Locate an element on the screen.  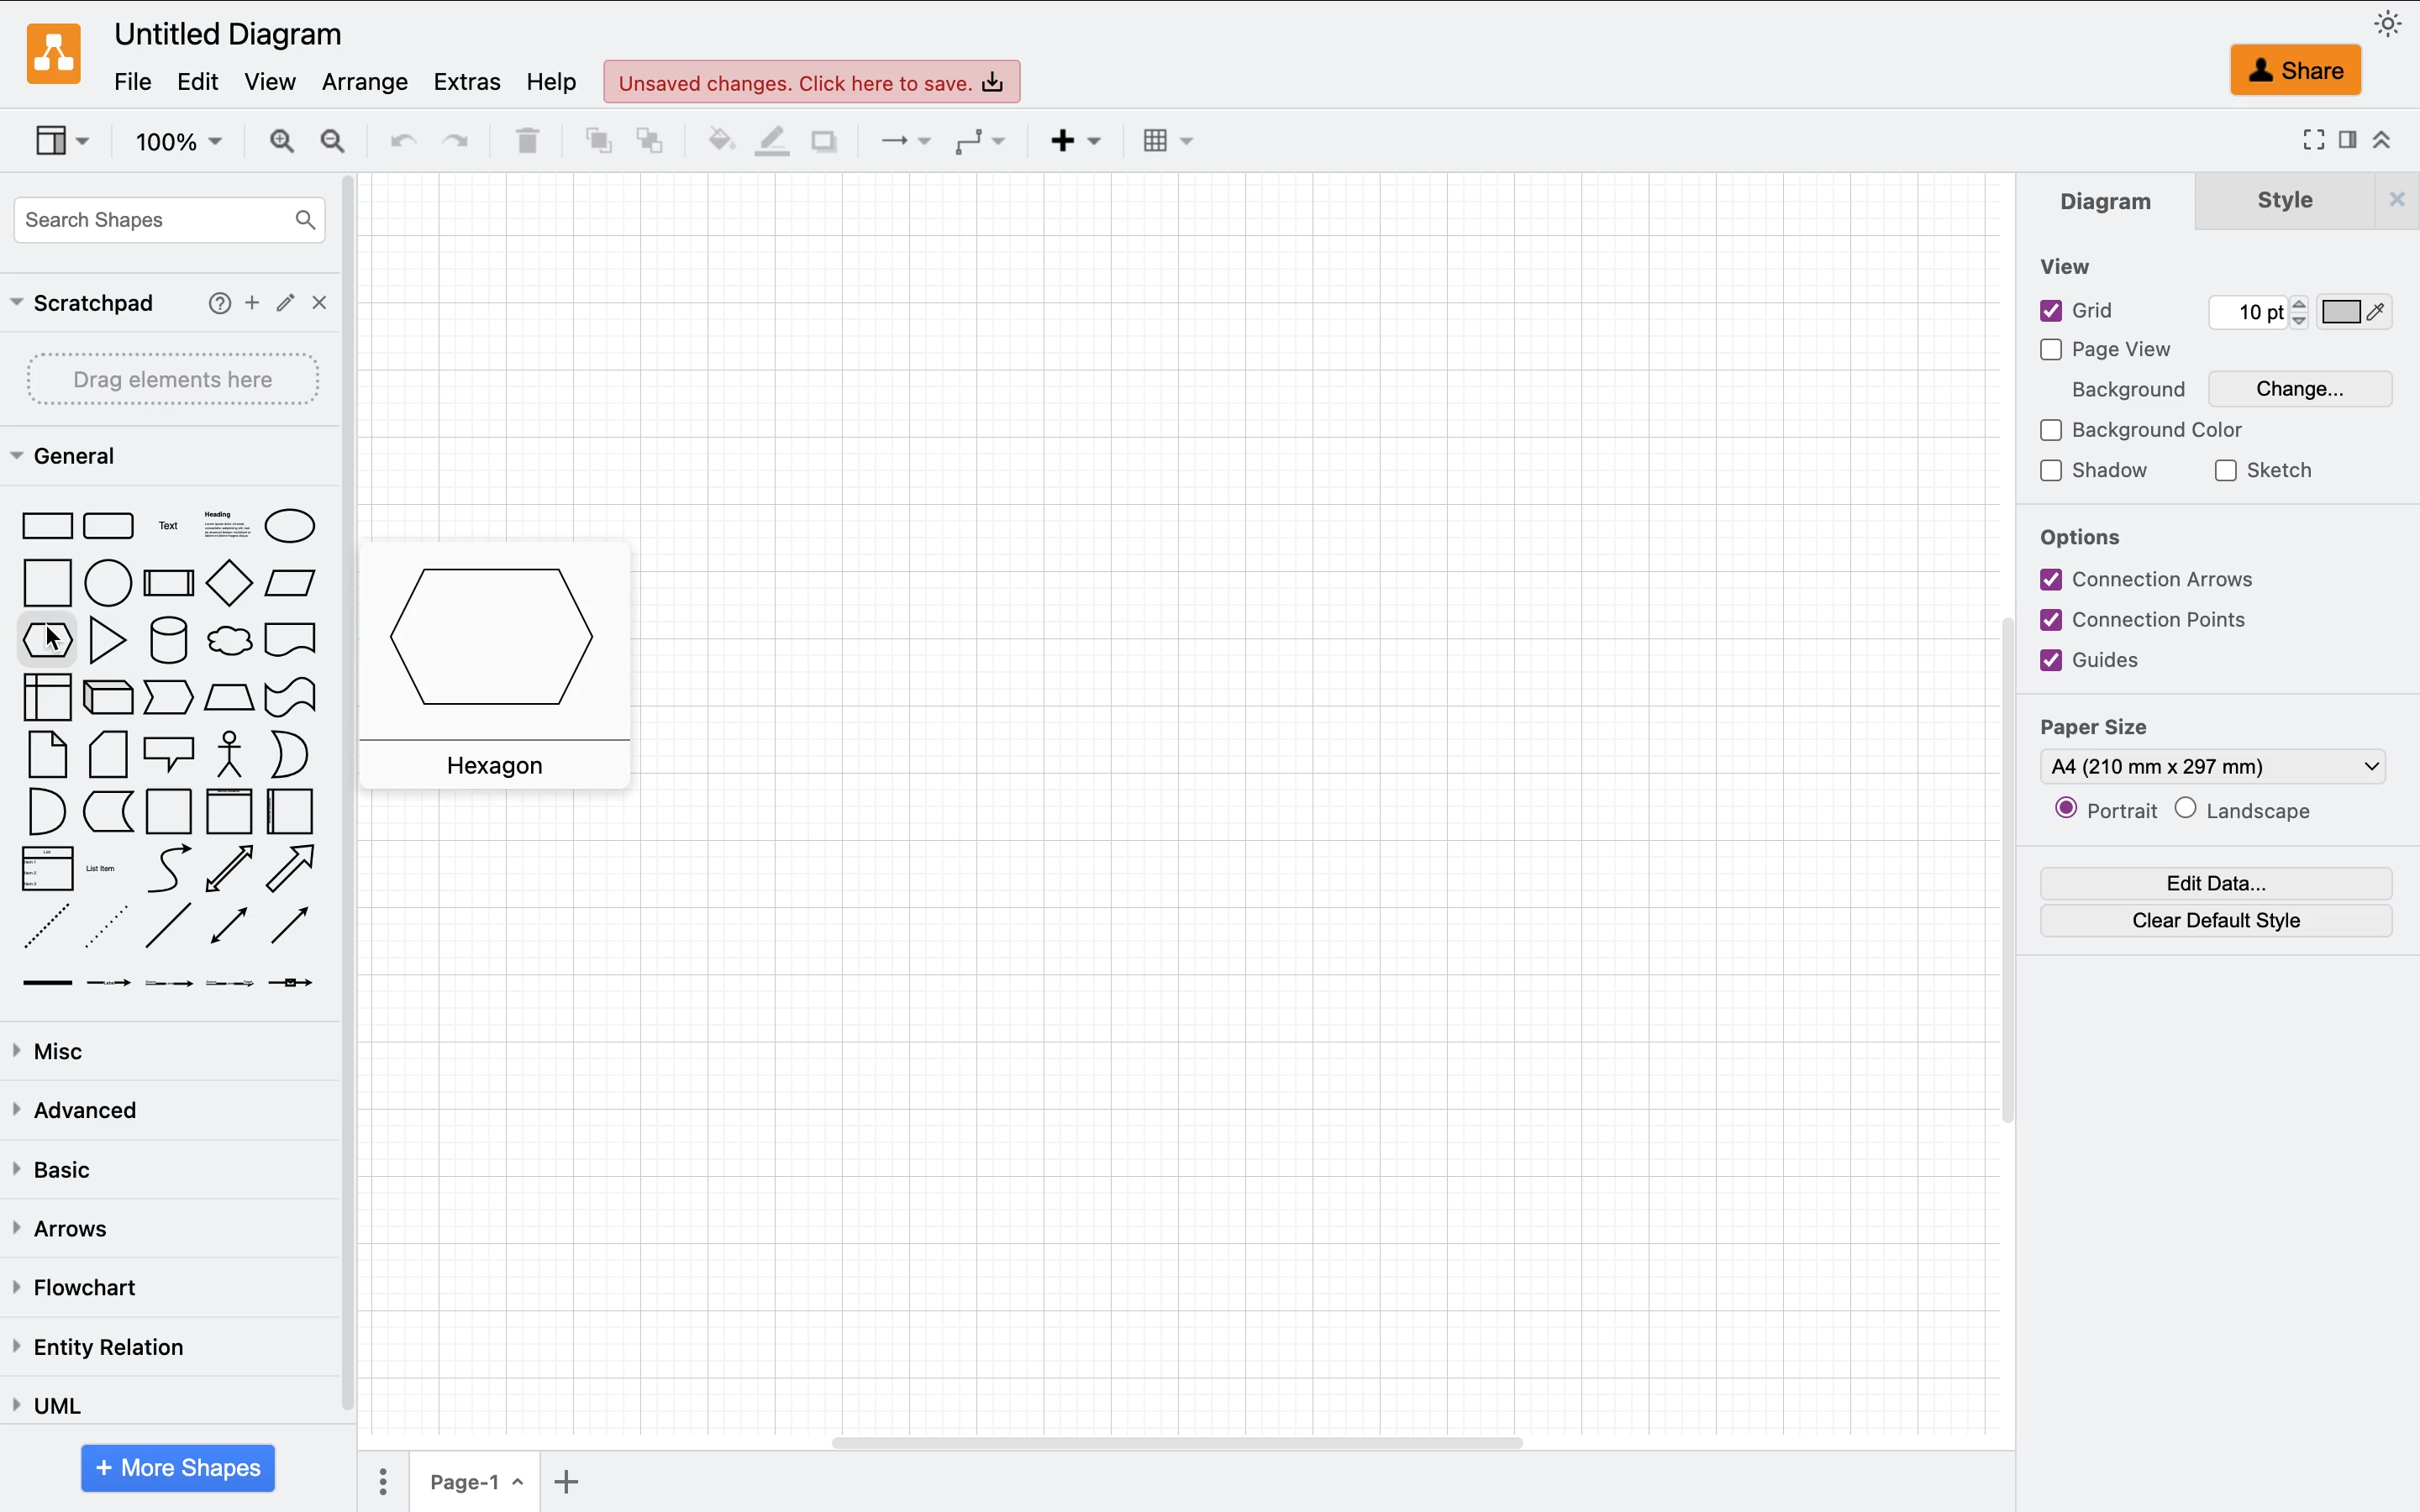
data storage is located at coordinates (108, 811).